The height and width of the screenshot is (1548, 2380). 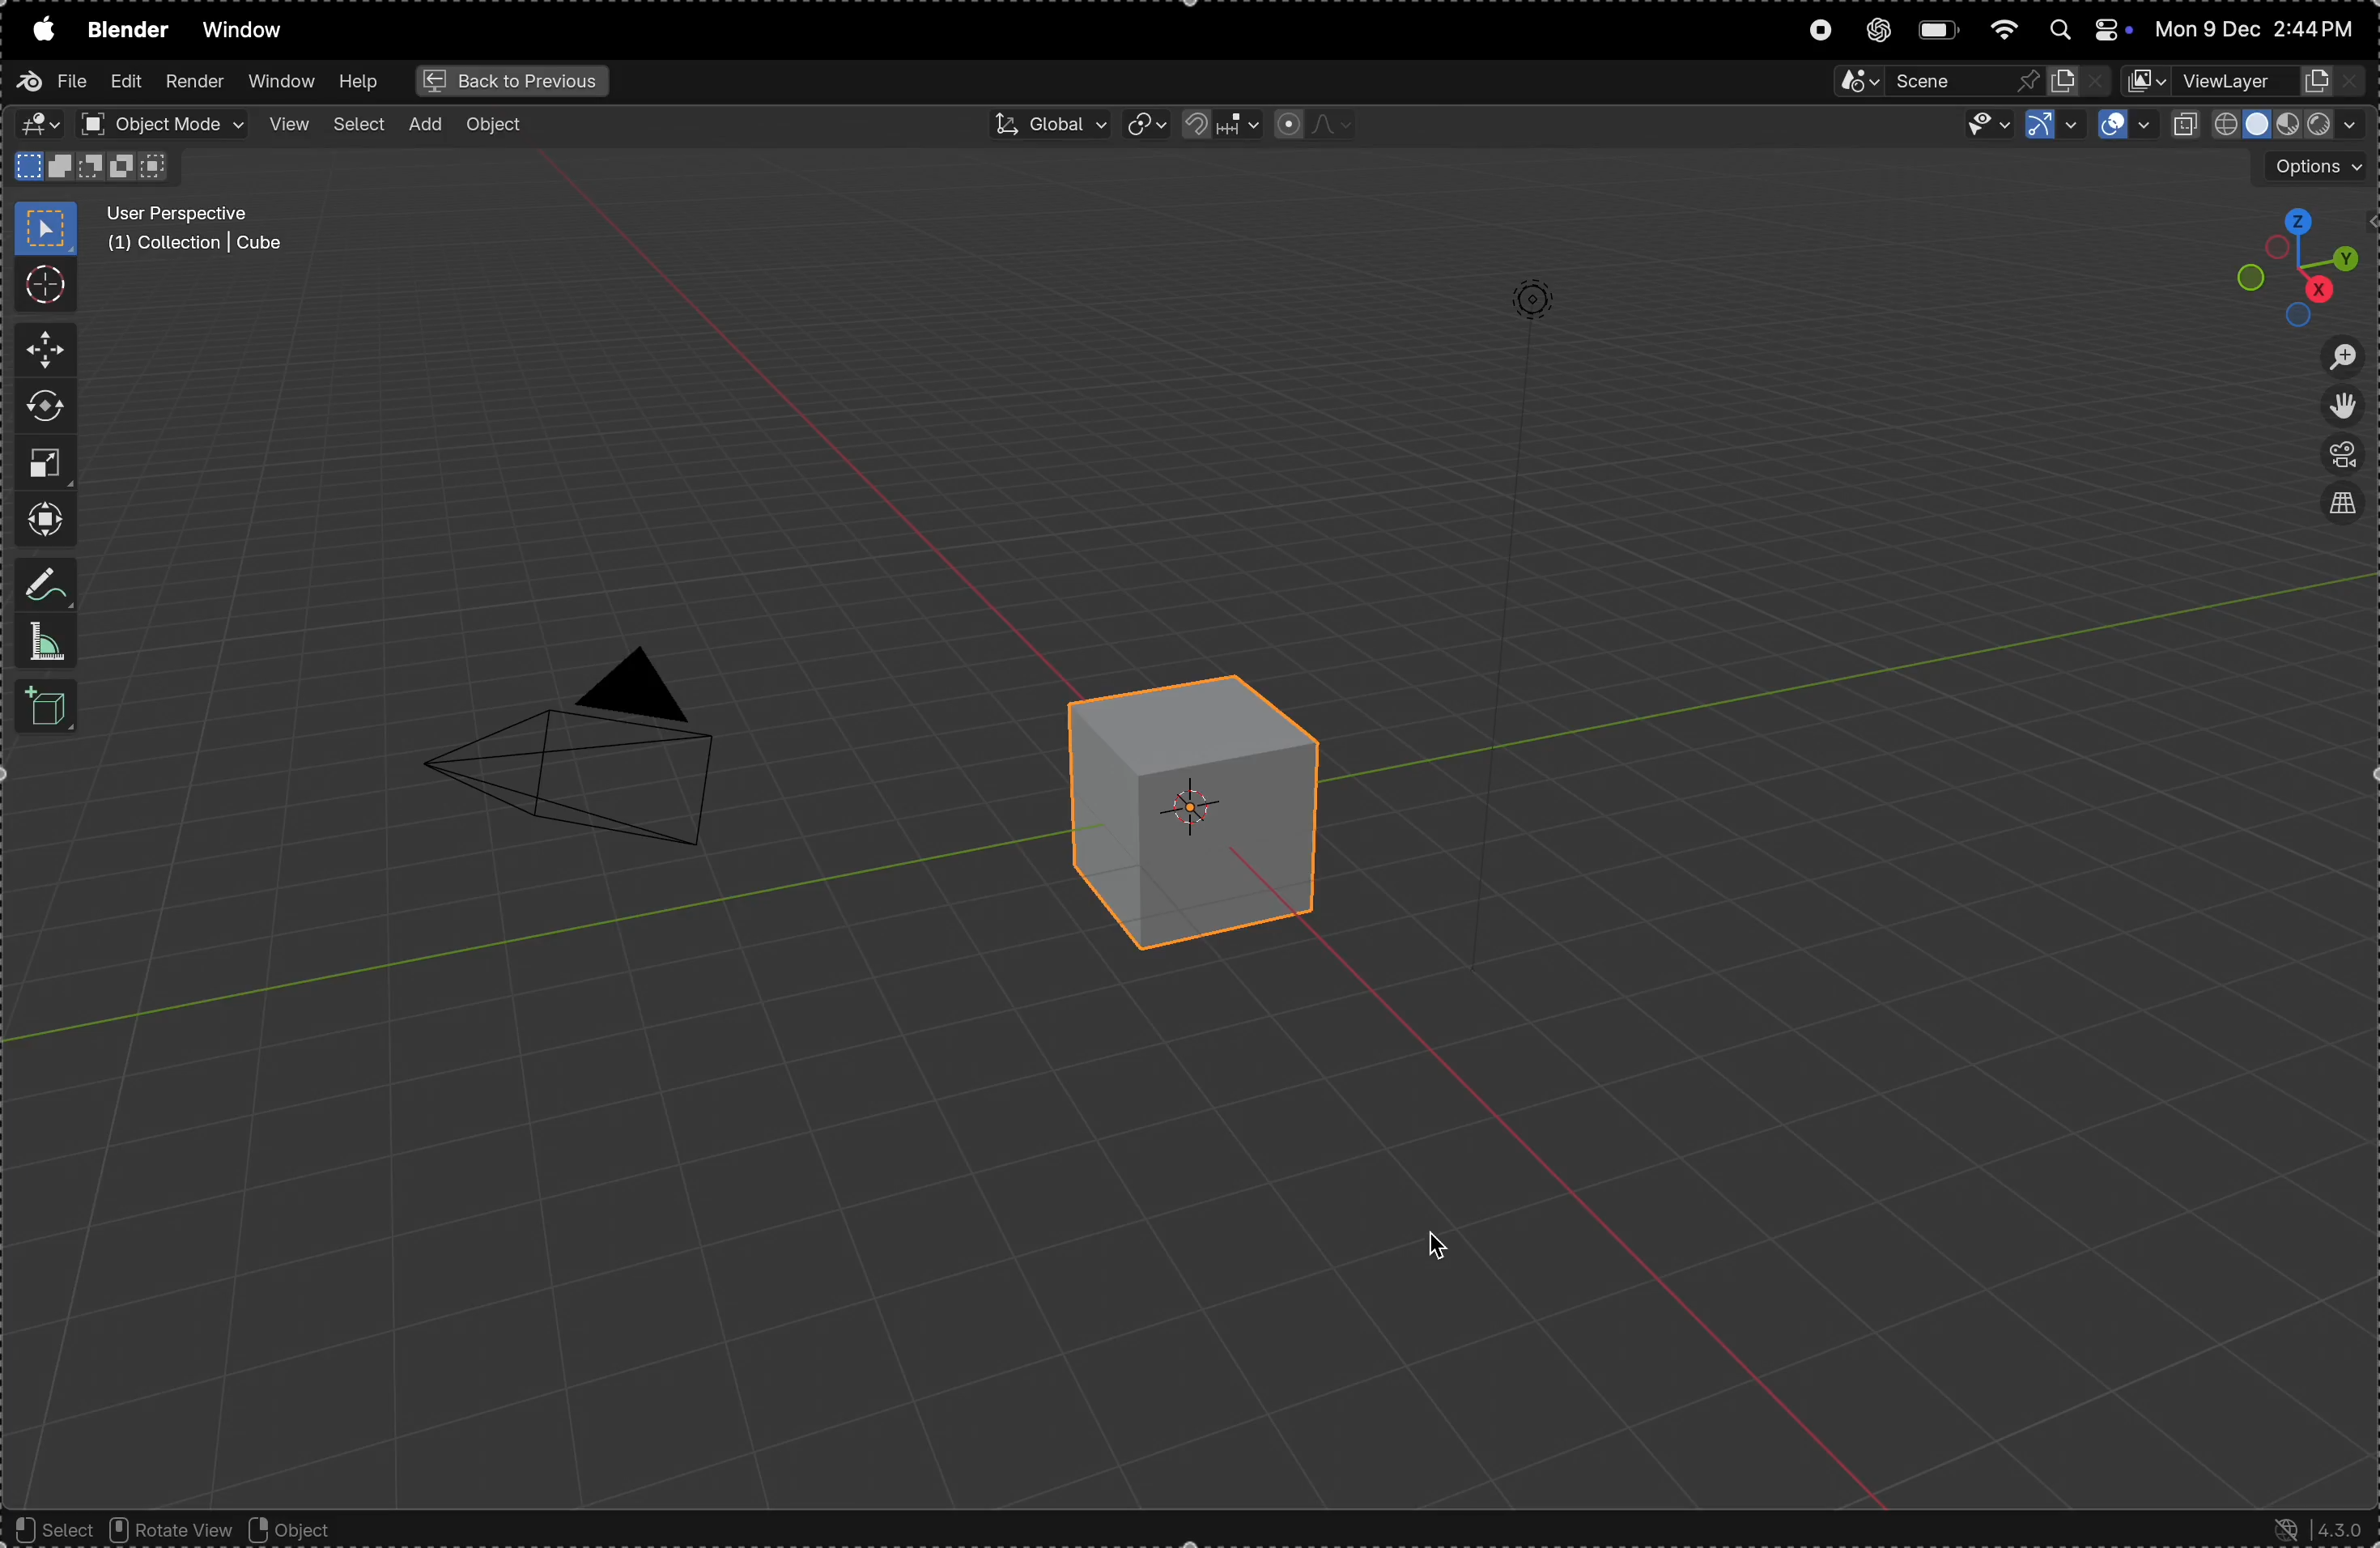 What do you see at coordinates (2259, 25) in the screenshot?
I see `date and time` at bounding box center [2259, 25].